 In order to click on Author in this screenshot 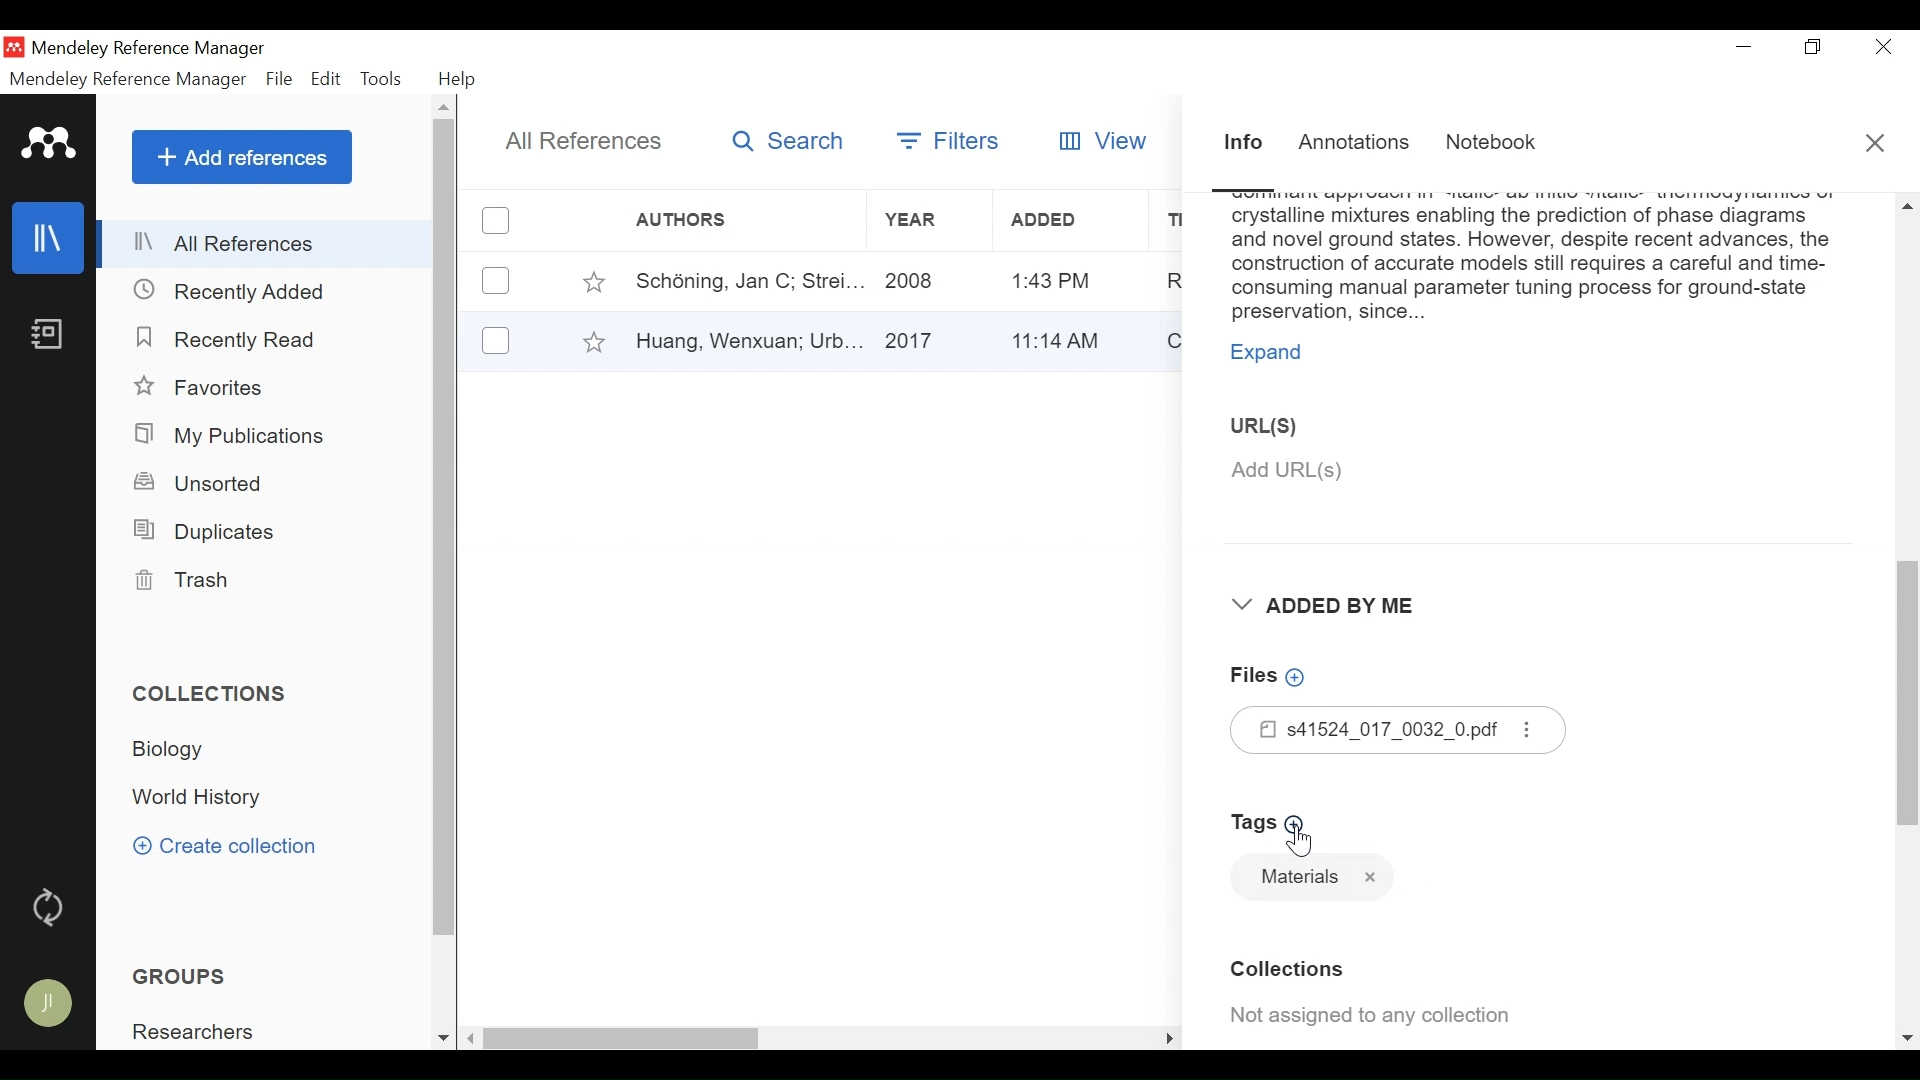, I will do `click(746, 339)`.